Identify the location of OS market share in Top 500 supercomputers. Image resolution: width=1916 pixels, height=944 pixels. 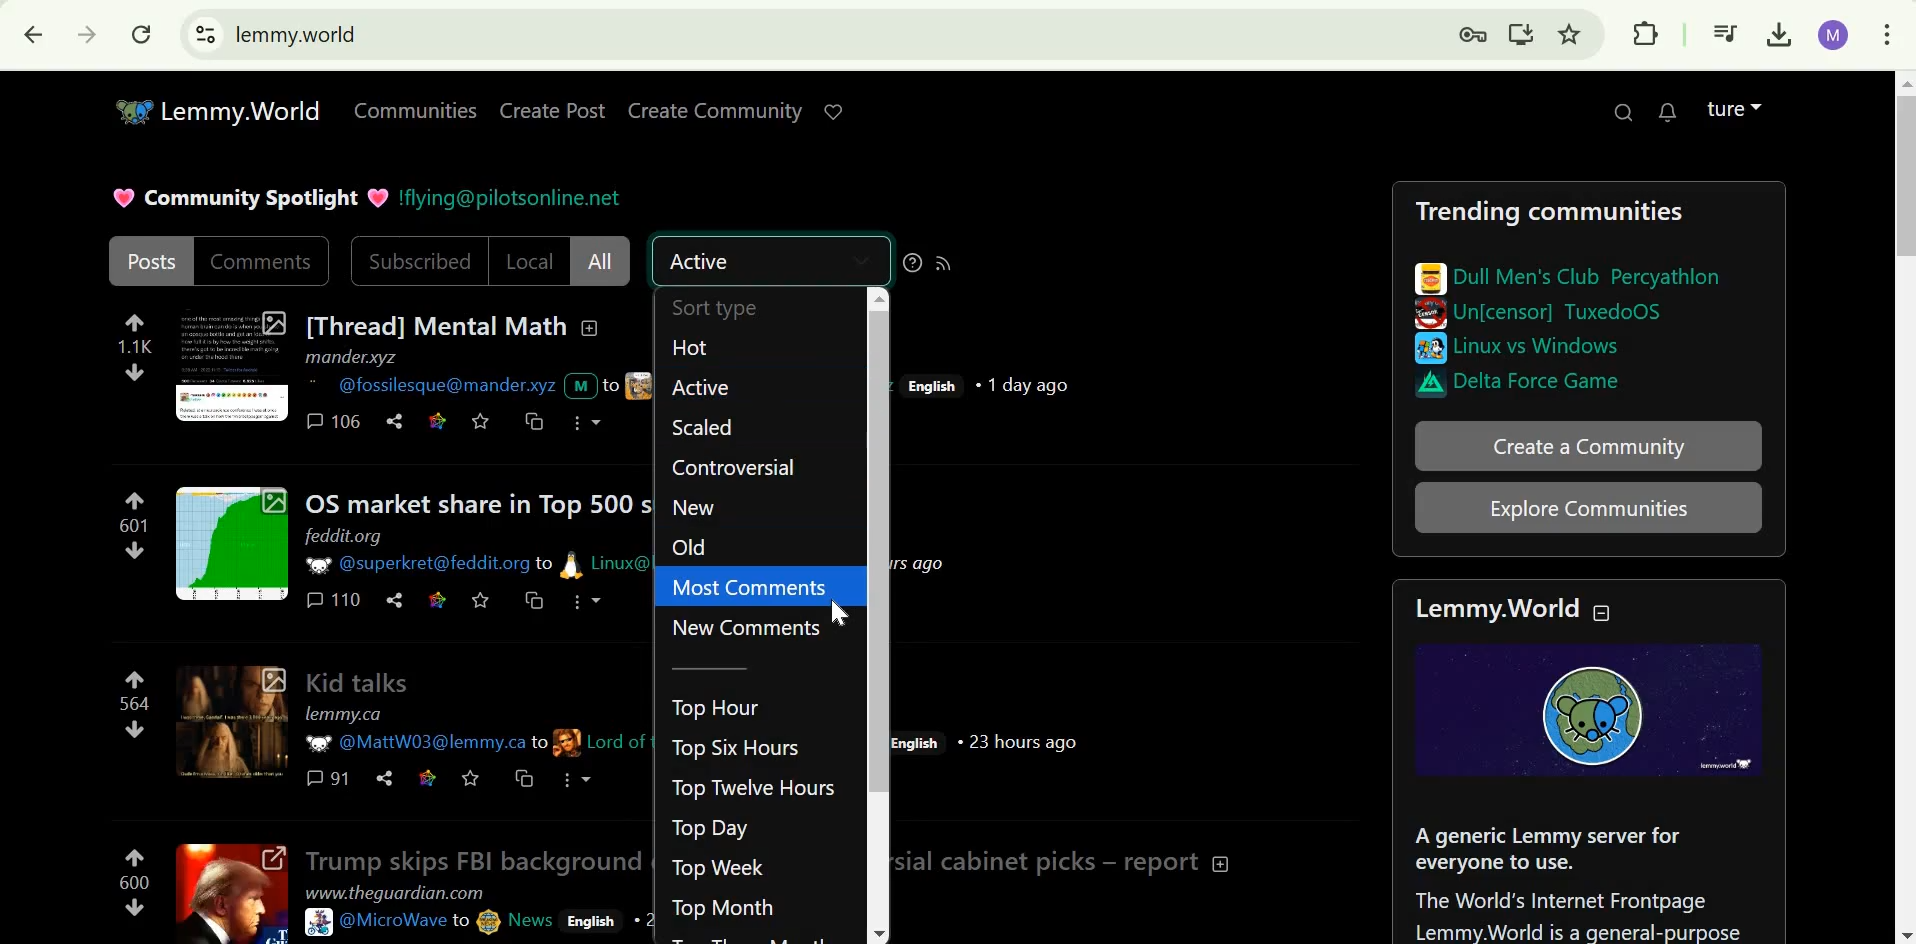
(476, 503).